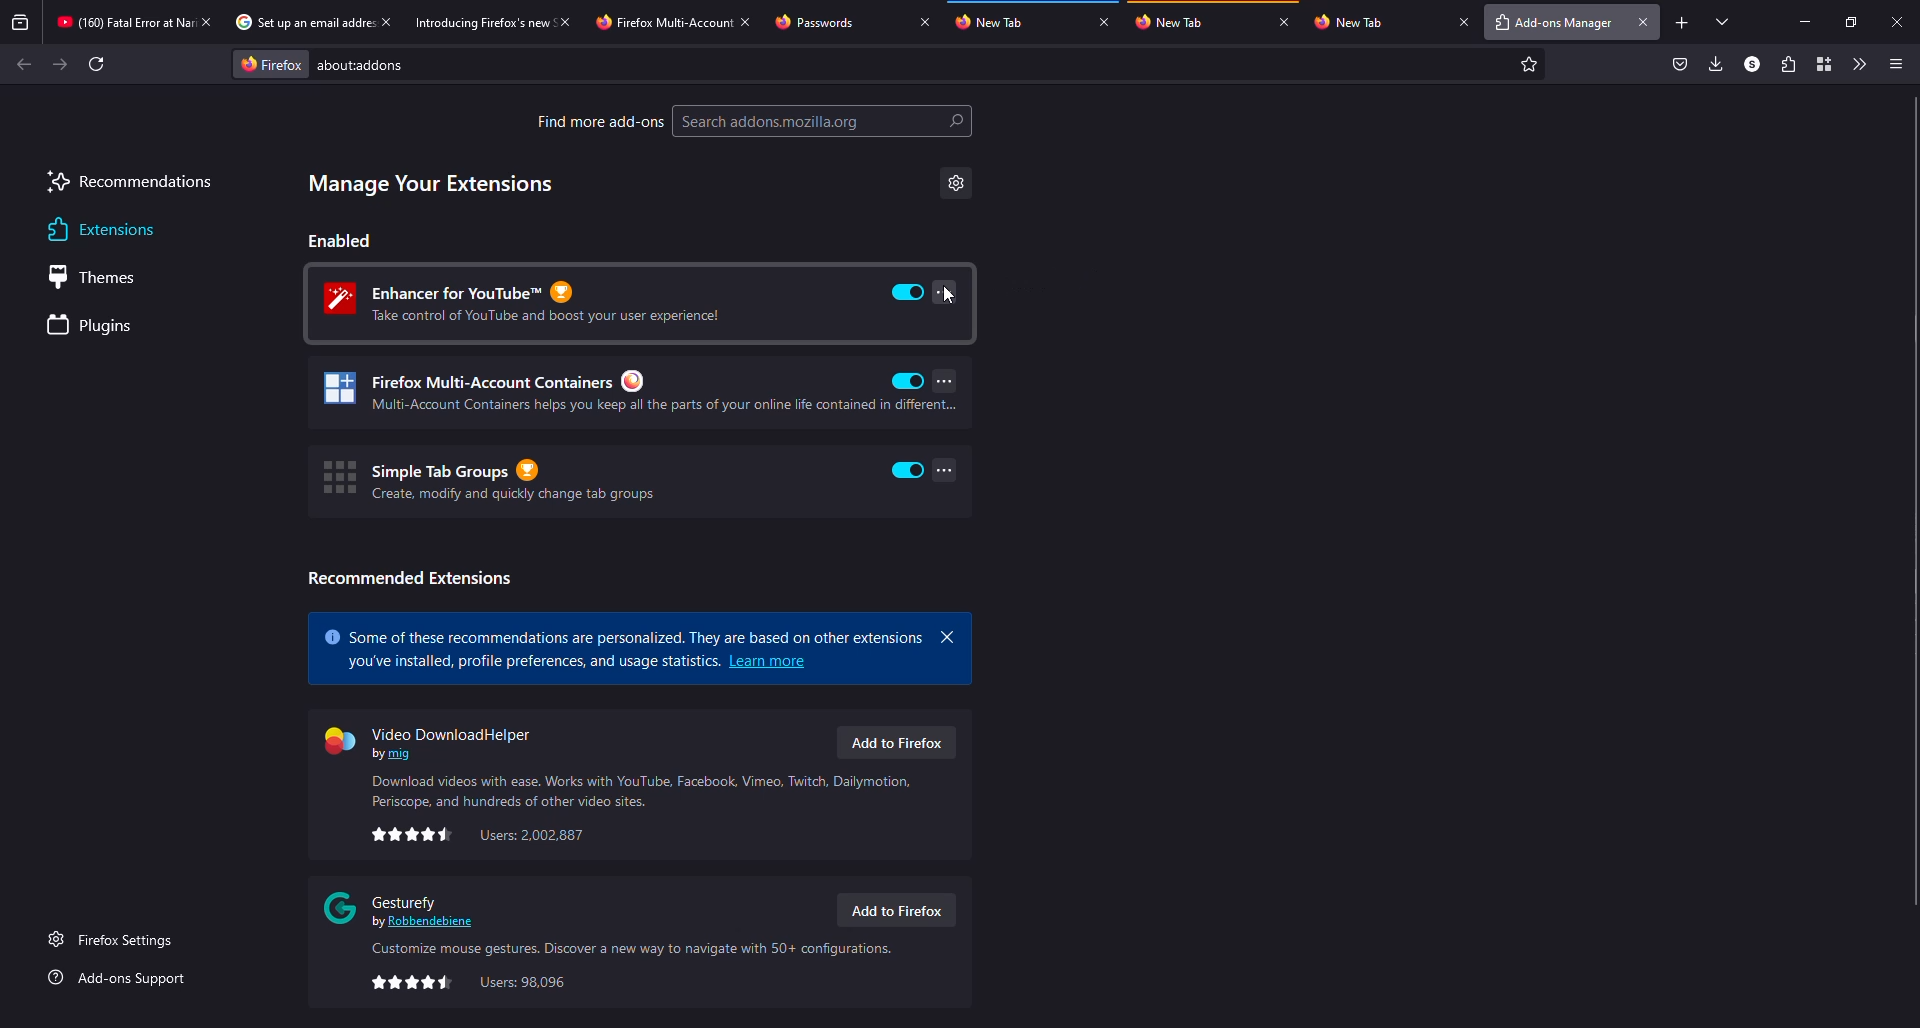 The width and height of the screenshot is (1920, 1028). Describe the element at coordinates (944, 291) in the screenshot. I see `more` at that location.